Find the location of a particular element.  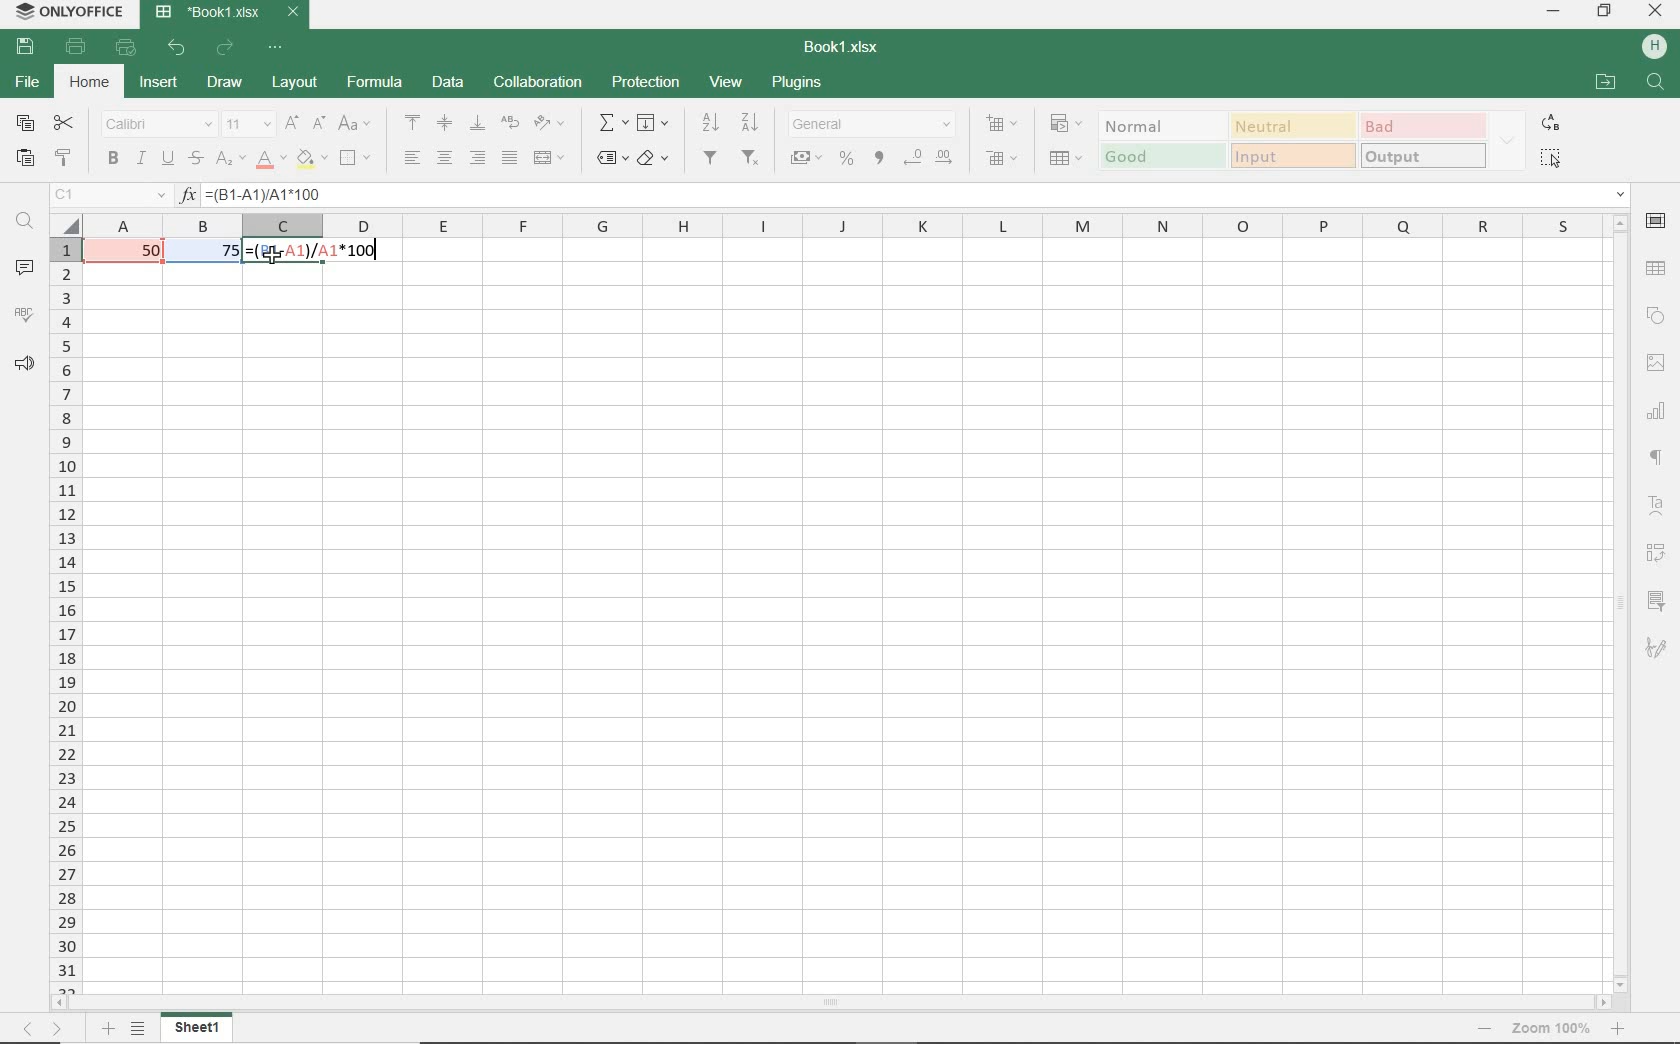

merge & center is located at coordinates (549, 157).